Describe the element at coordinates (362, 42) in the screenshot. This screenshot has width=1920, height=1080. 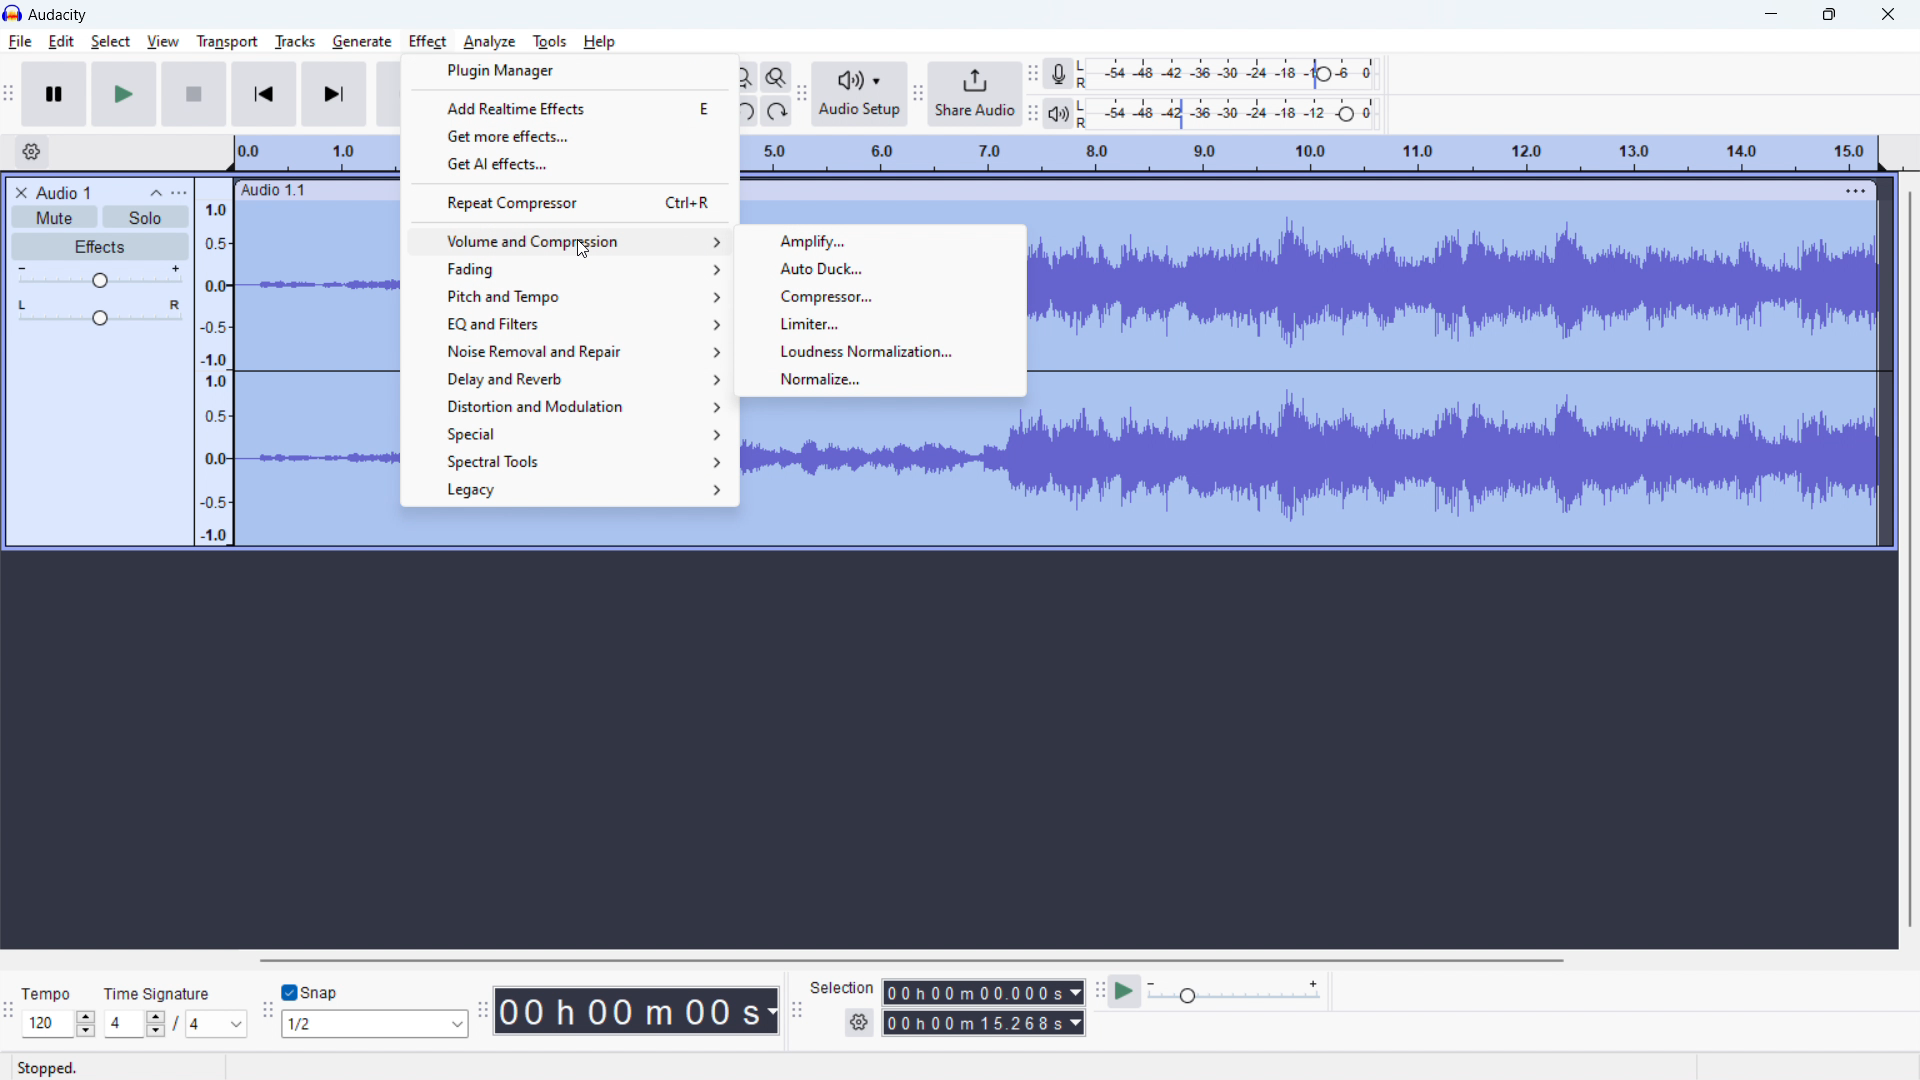
I see `generate` at that location.